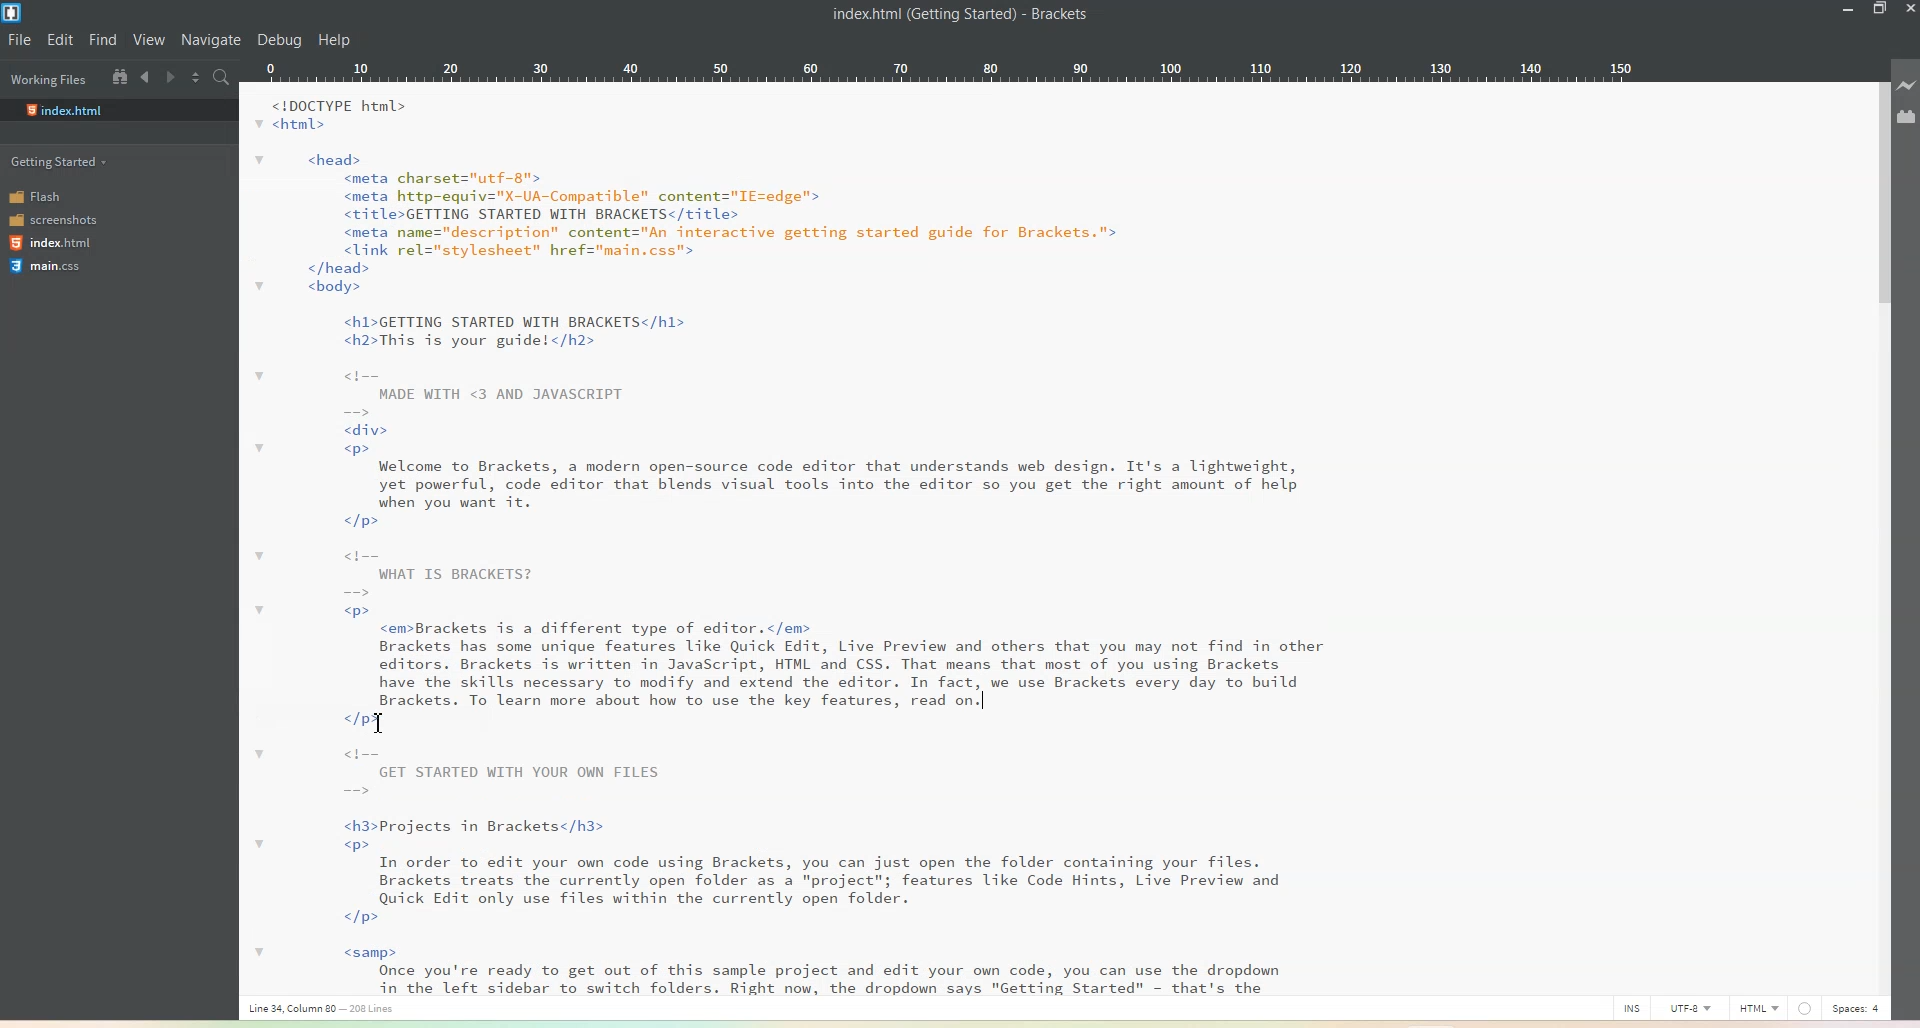  Describe the element at coordinates (21, 39) in the screenshot. I see `File` at that location.